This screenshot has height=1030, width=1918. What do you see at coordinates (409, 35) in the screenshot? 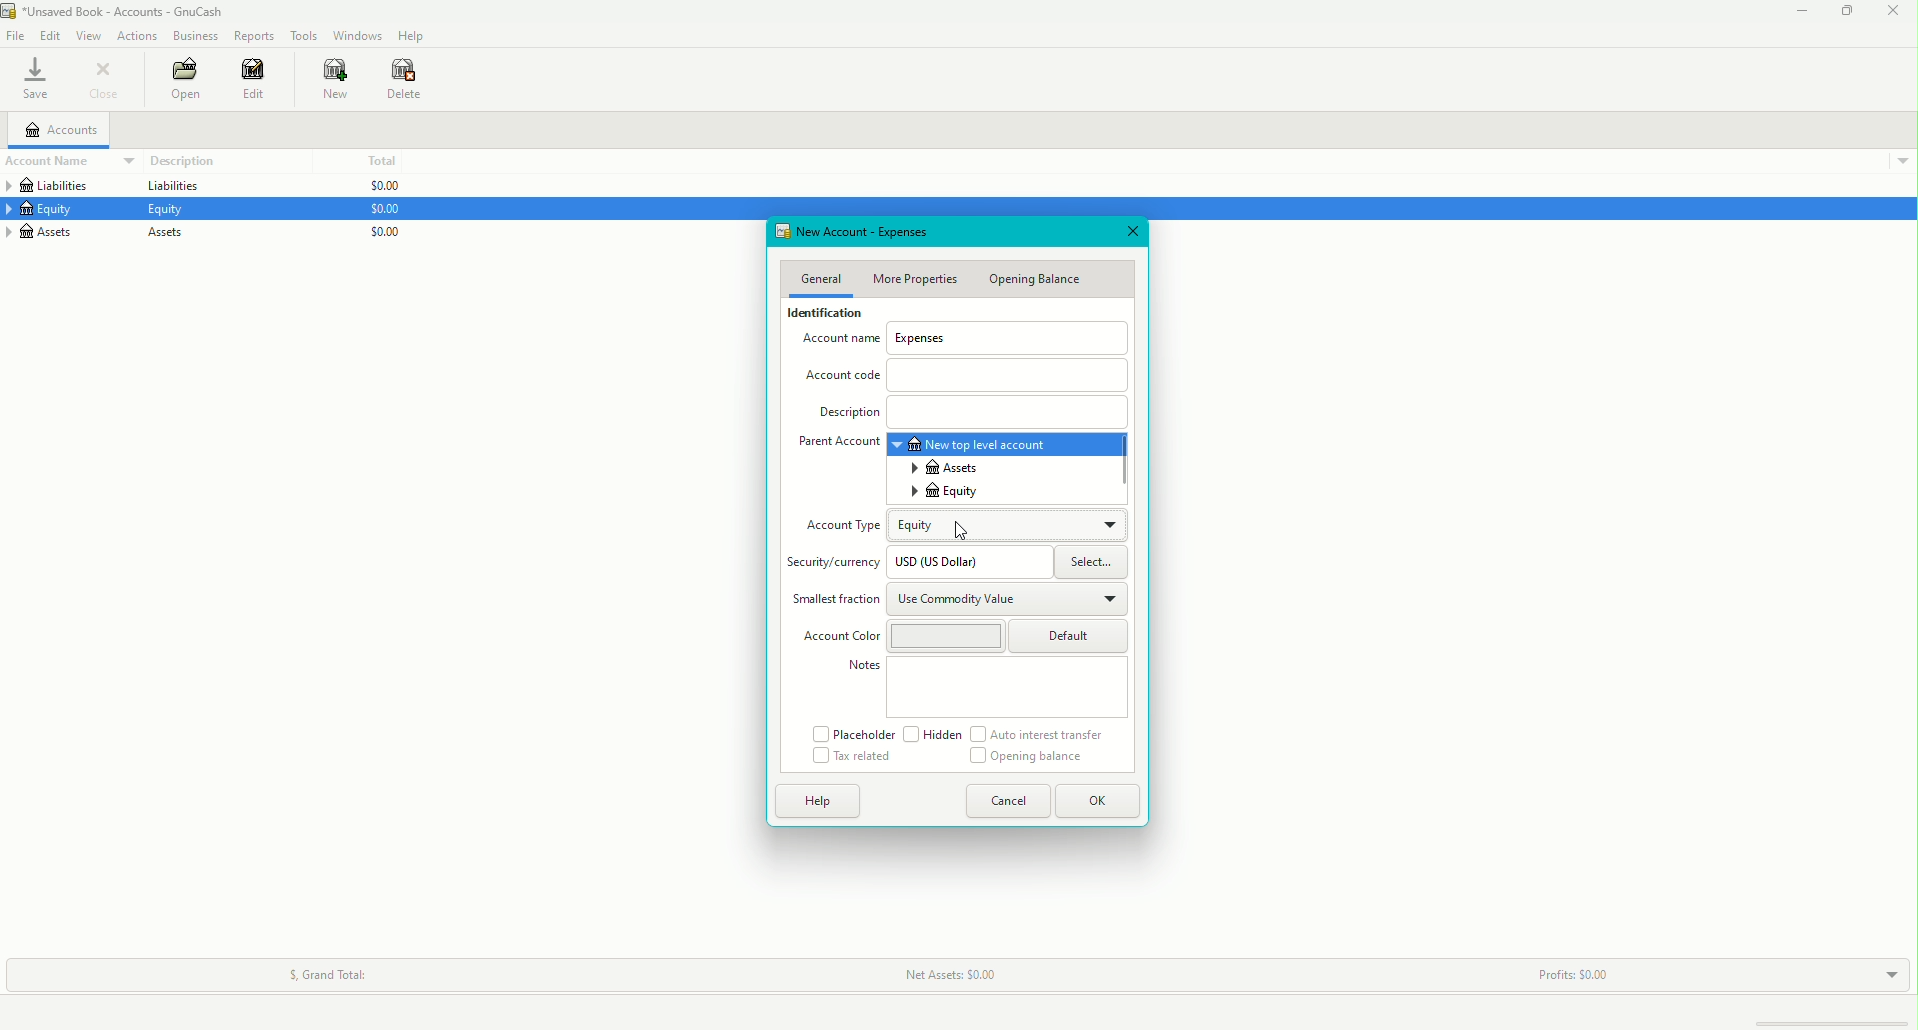
I see `Help` at bounding box center [409, 35].